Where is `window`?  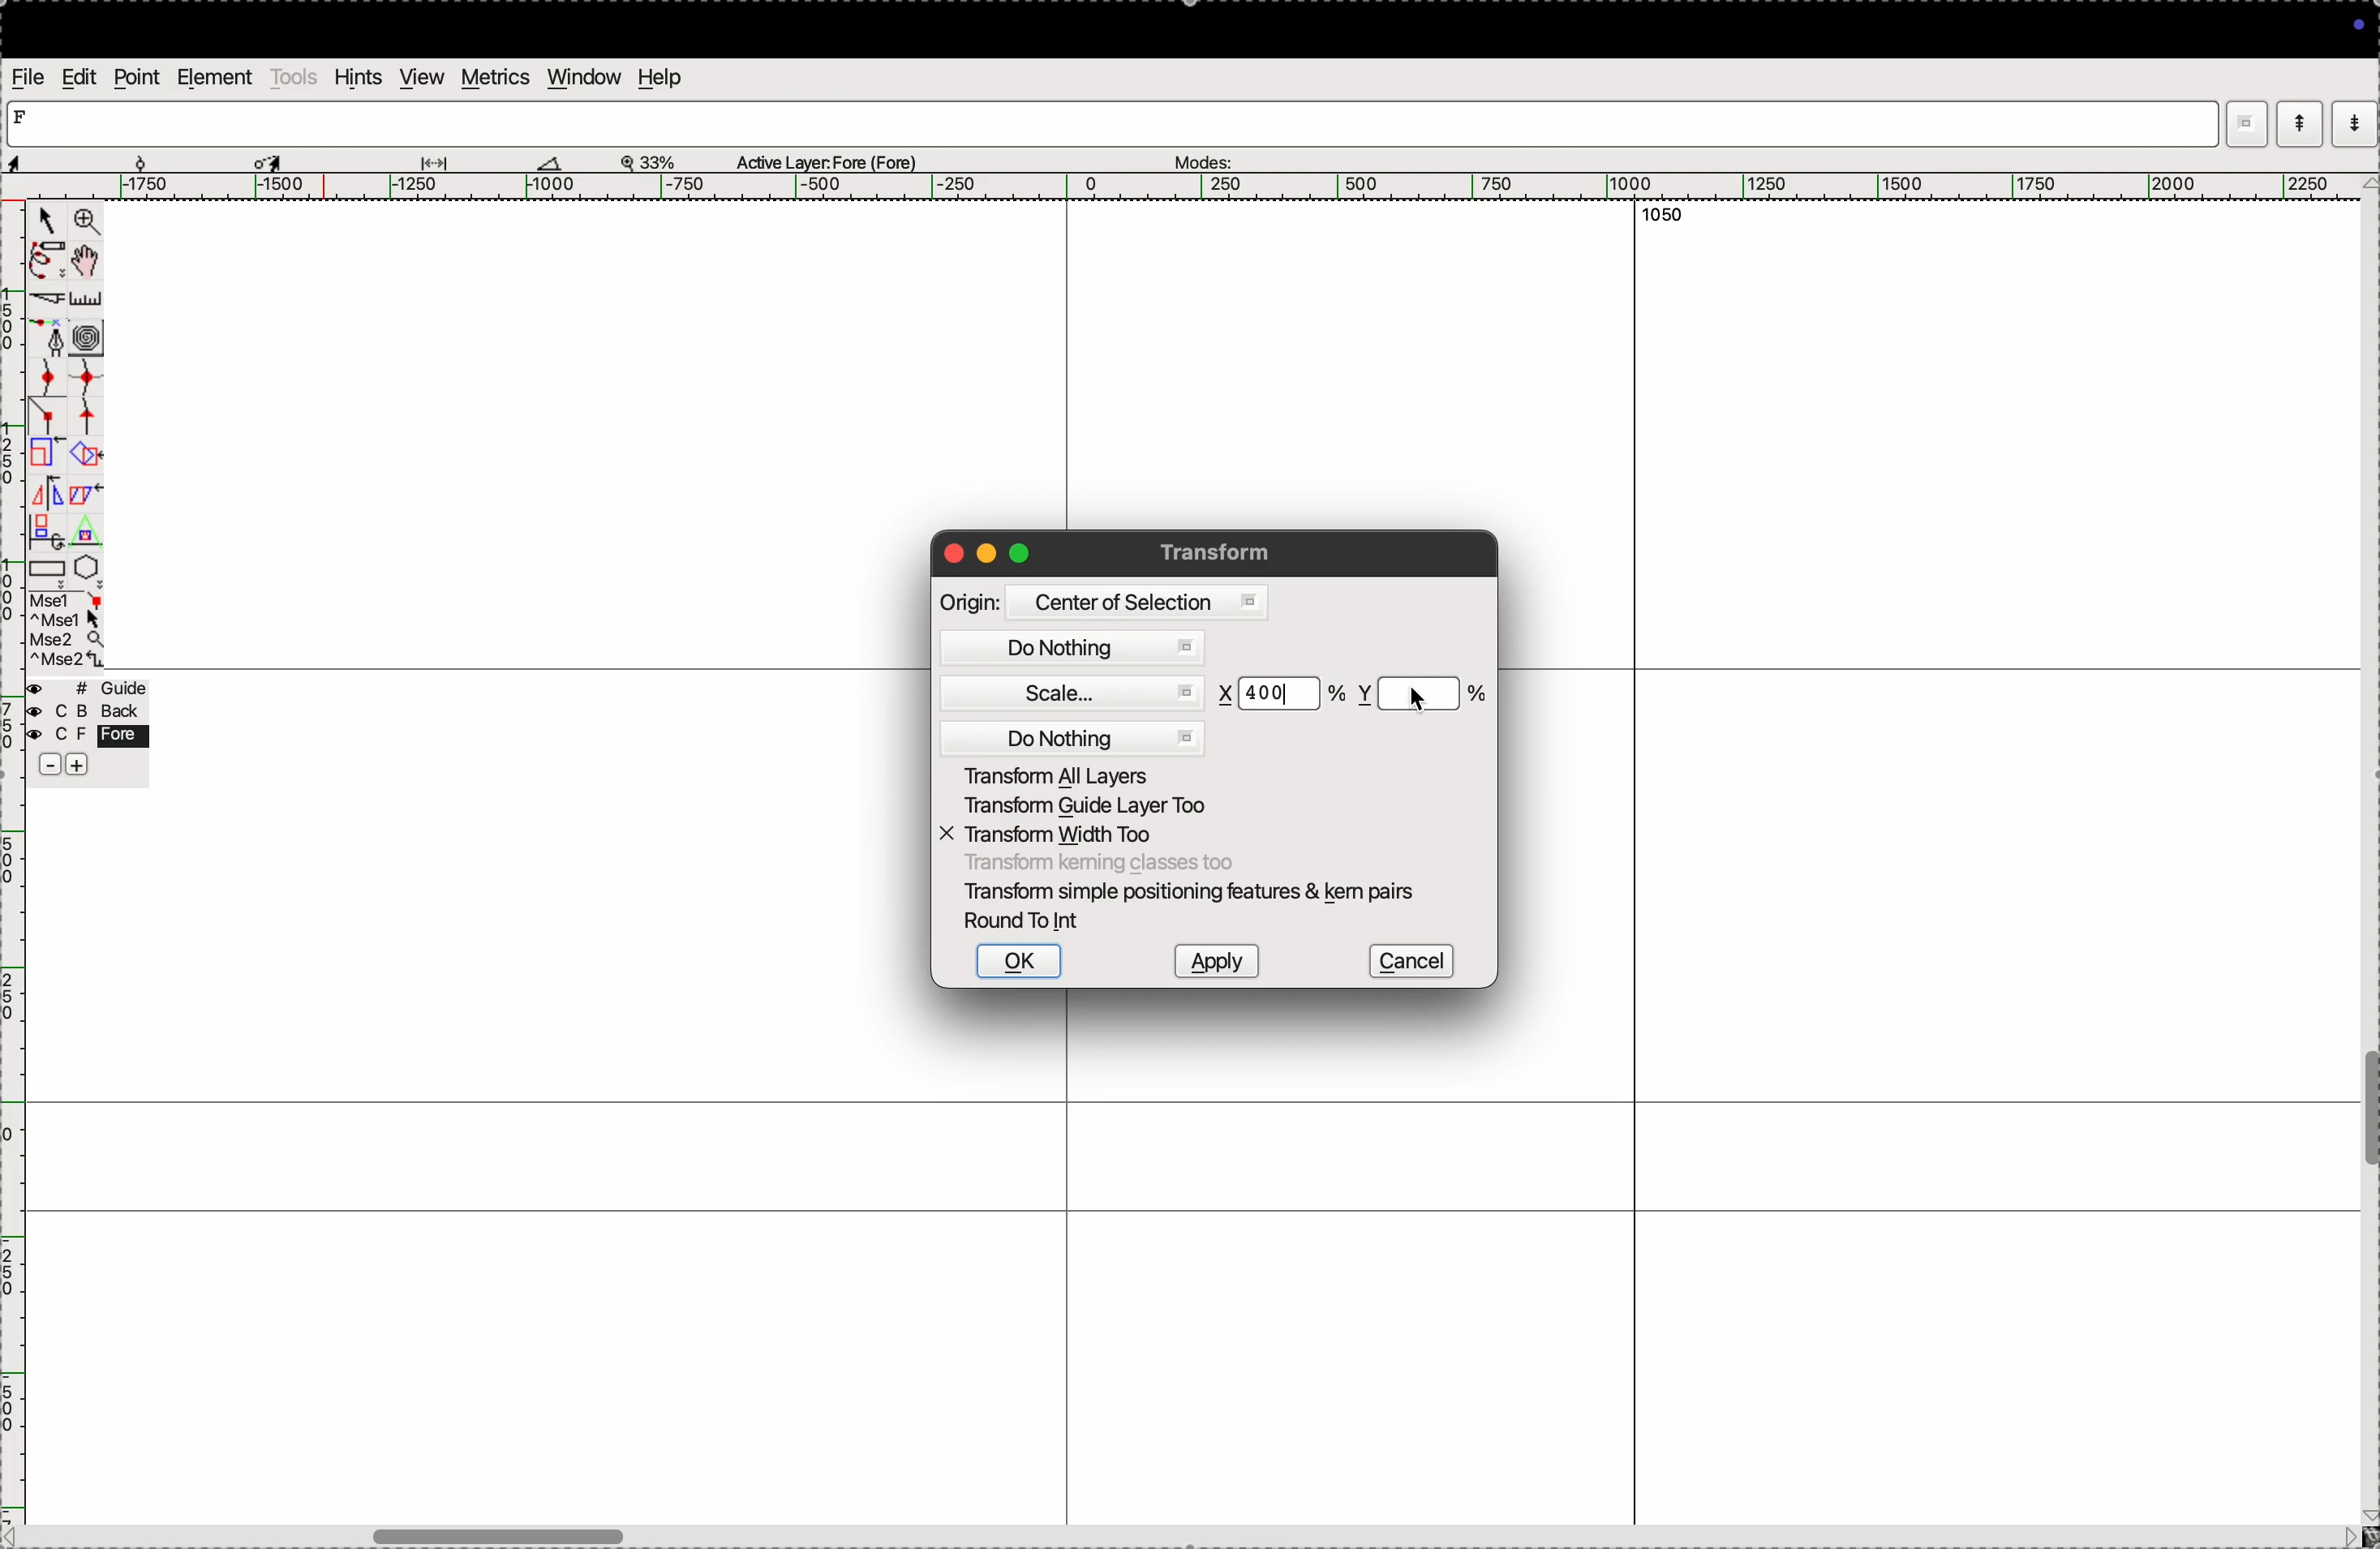
window is located at coordinates (585, 77).